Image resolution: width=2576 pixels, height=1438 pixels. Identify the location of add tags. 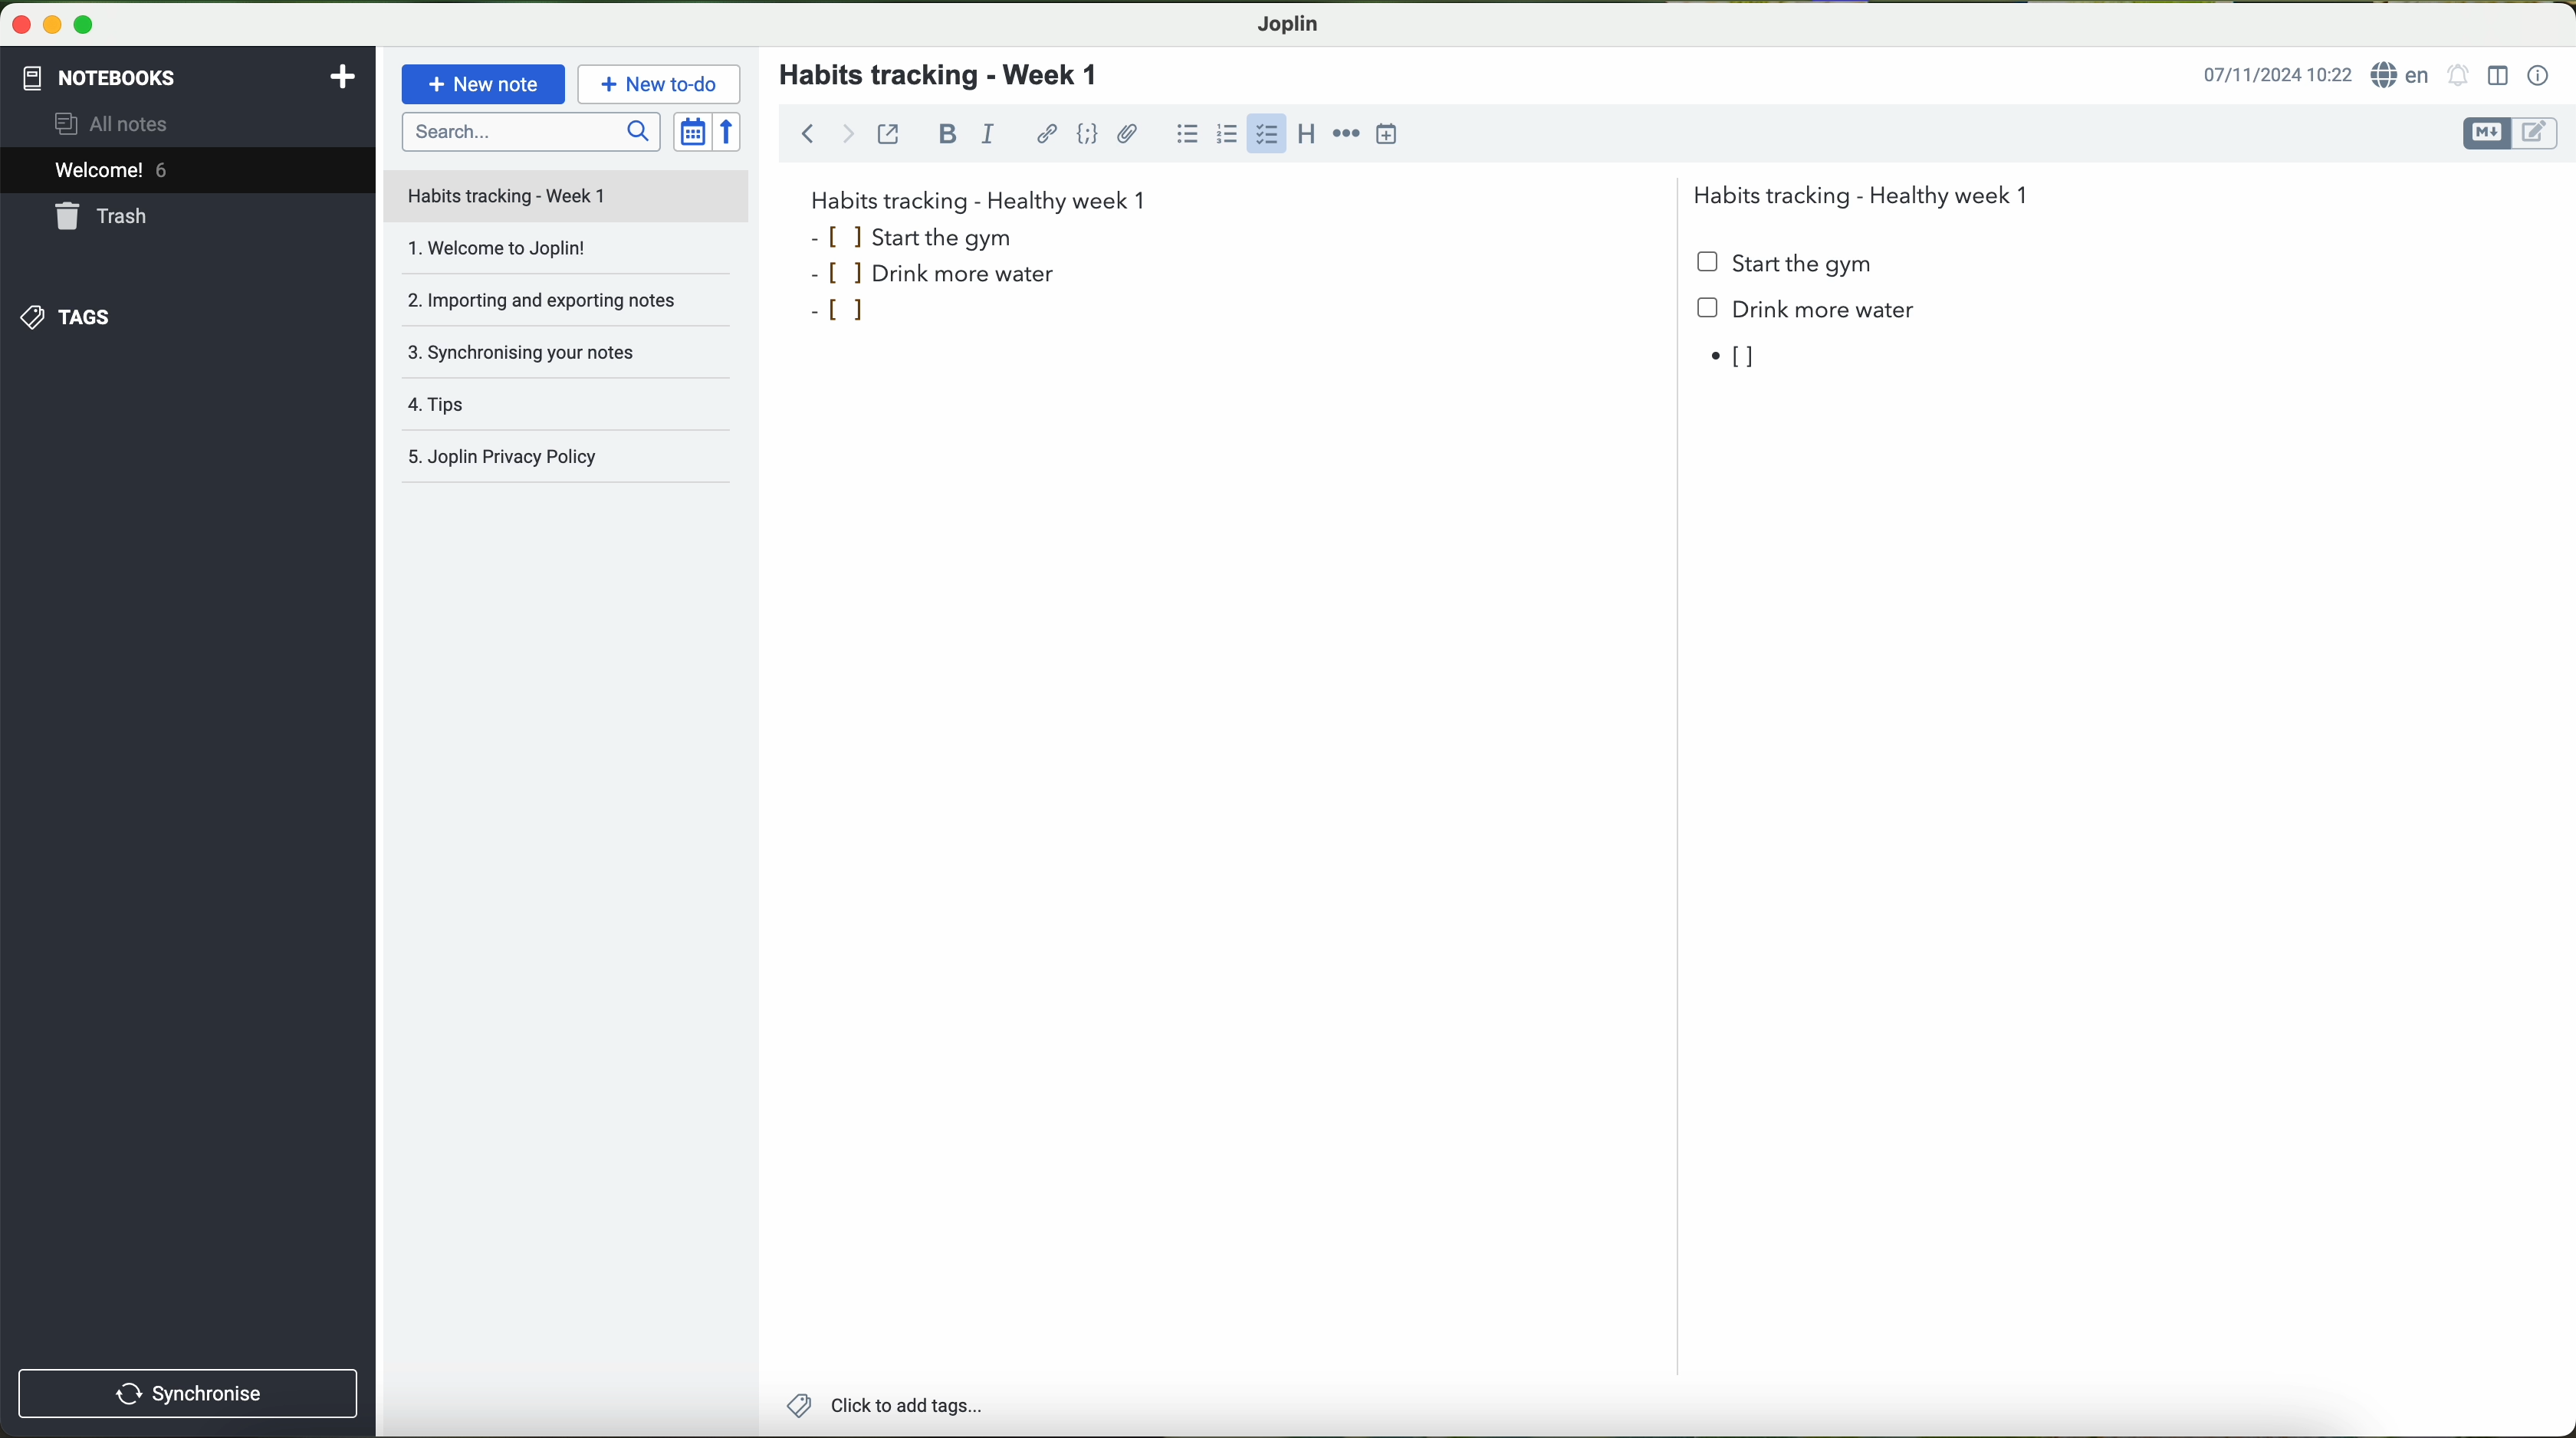
(879, 1407).